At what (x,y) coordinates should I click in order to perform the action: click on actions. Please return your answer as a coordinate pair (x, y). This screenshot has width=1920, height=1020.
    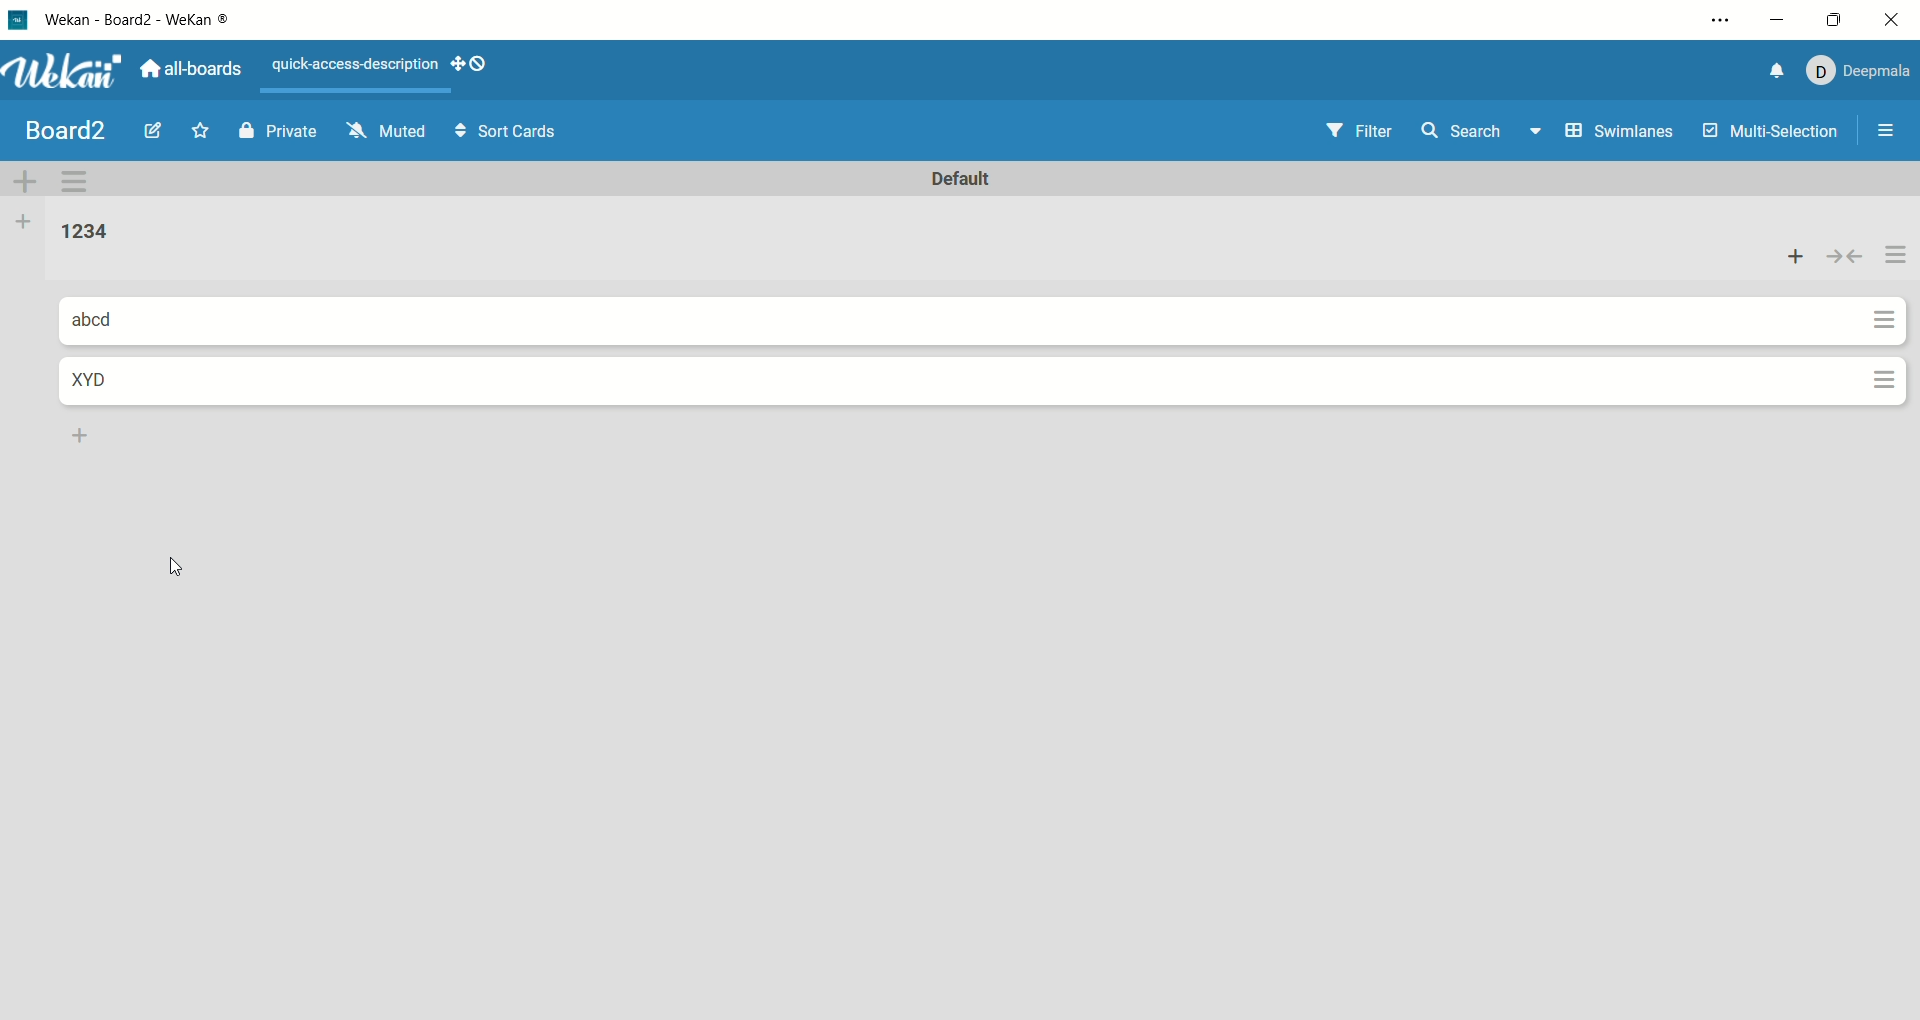
    Looking at the image, I should click on (1885, 321).